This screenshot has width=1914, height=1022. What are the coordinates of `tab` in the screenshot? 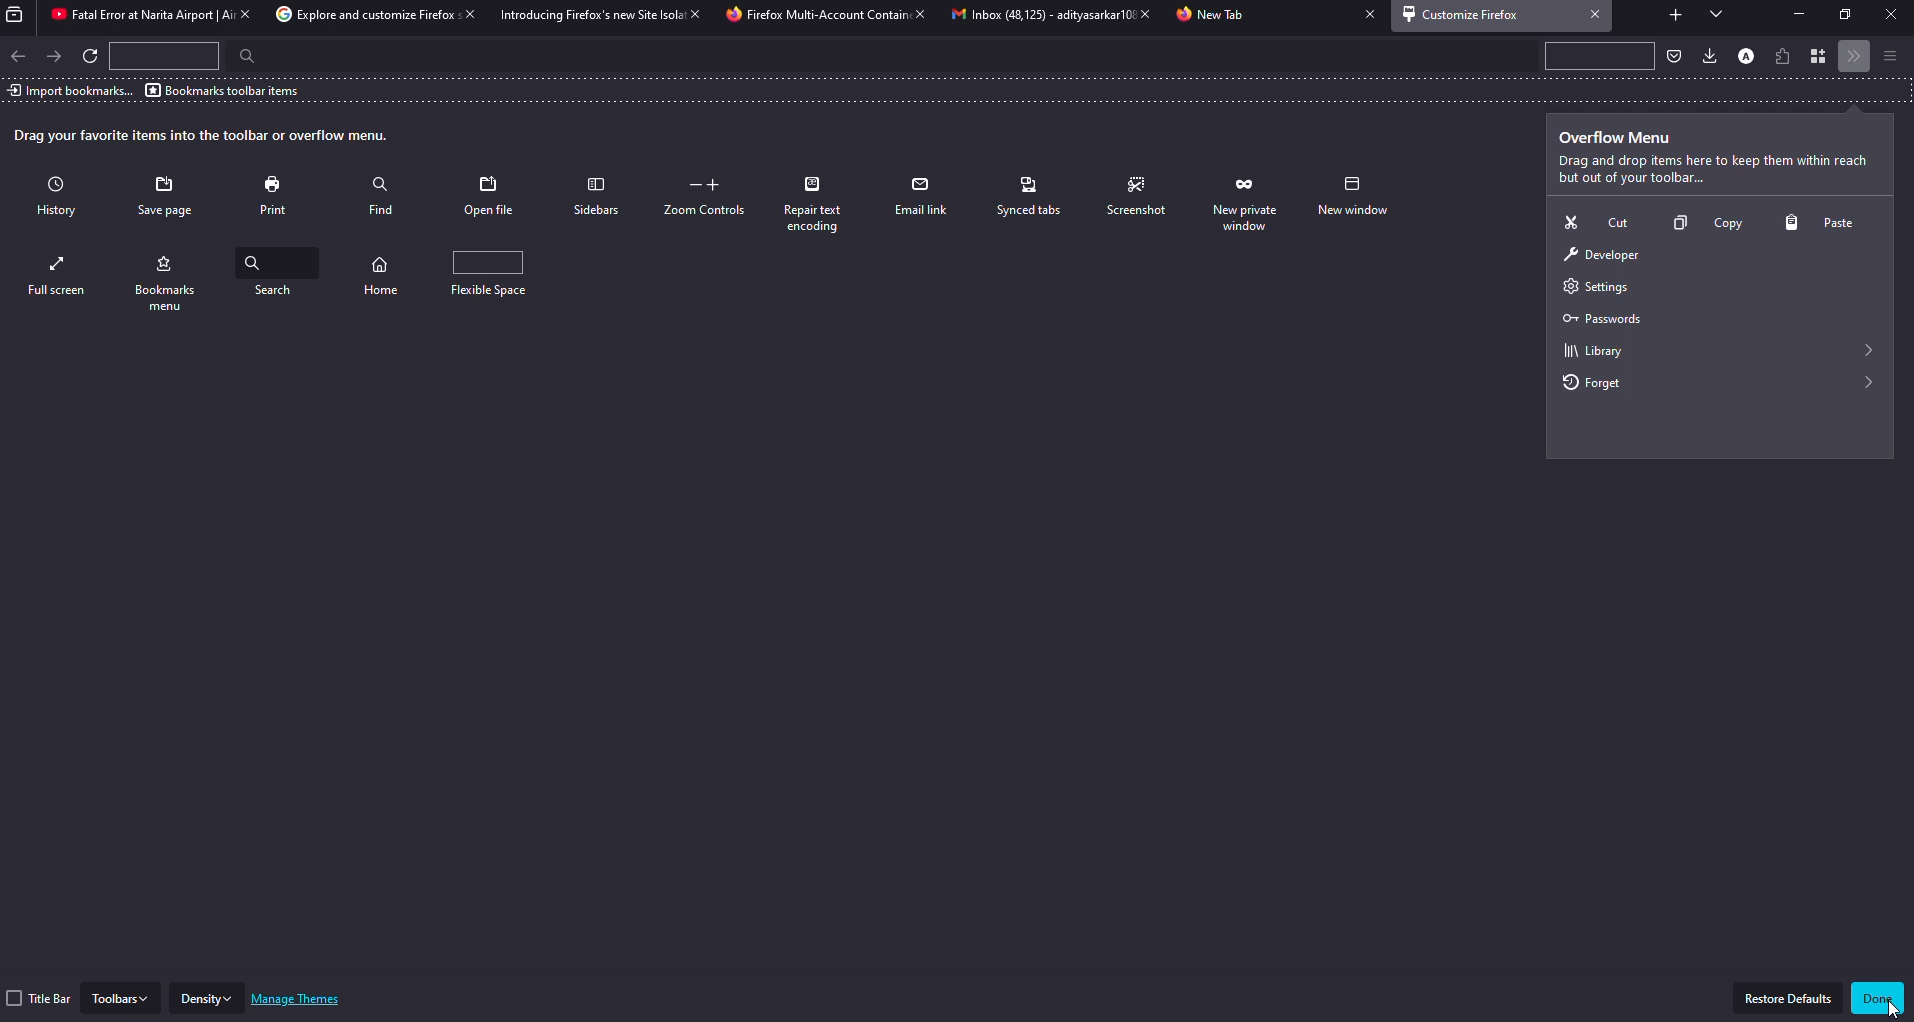 It's located at (355, 15).